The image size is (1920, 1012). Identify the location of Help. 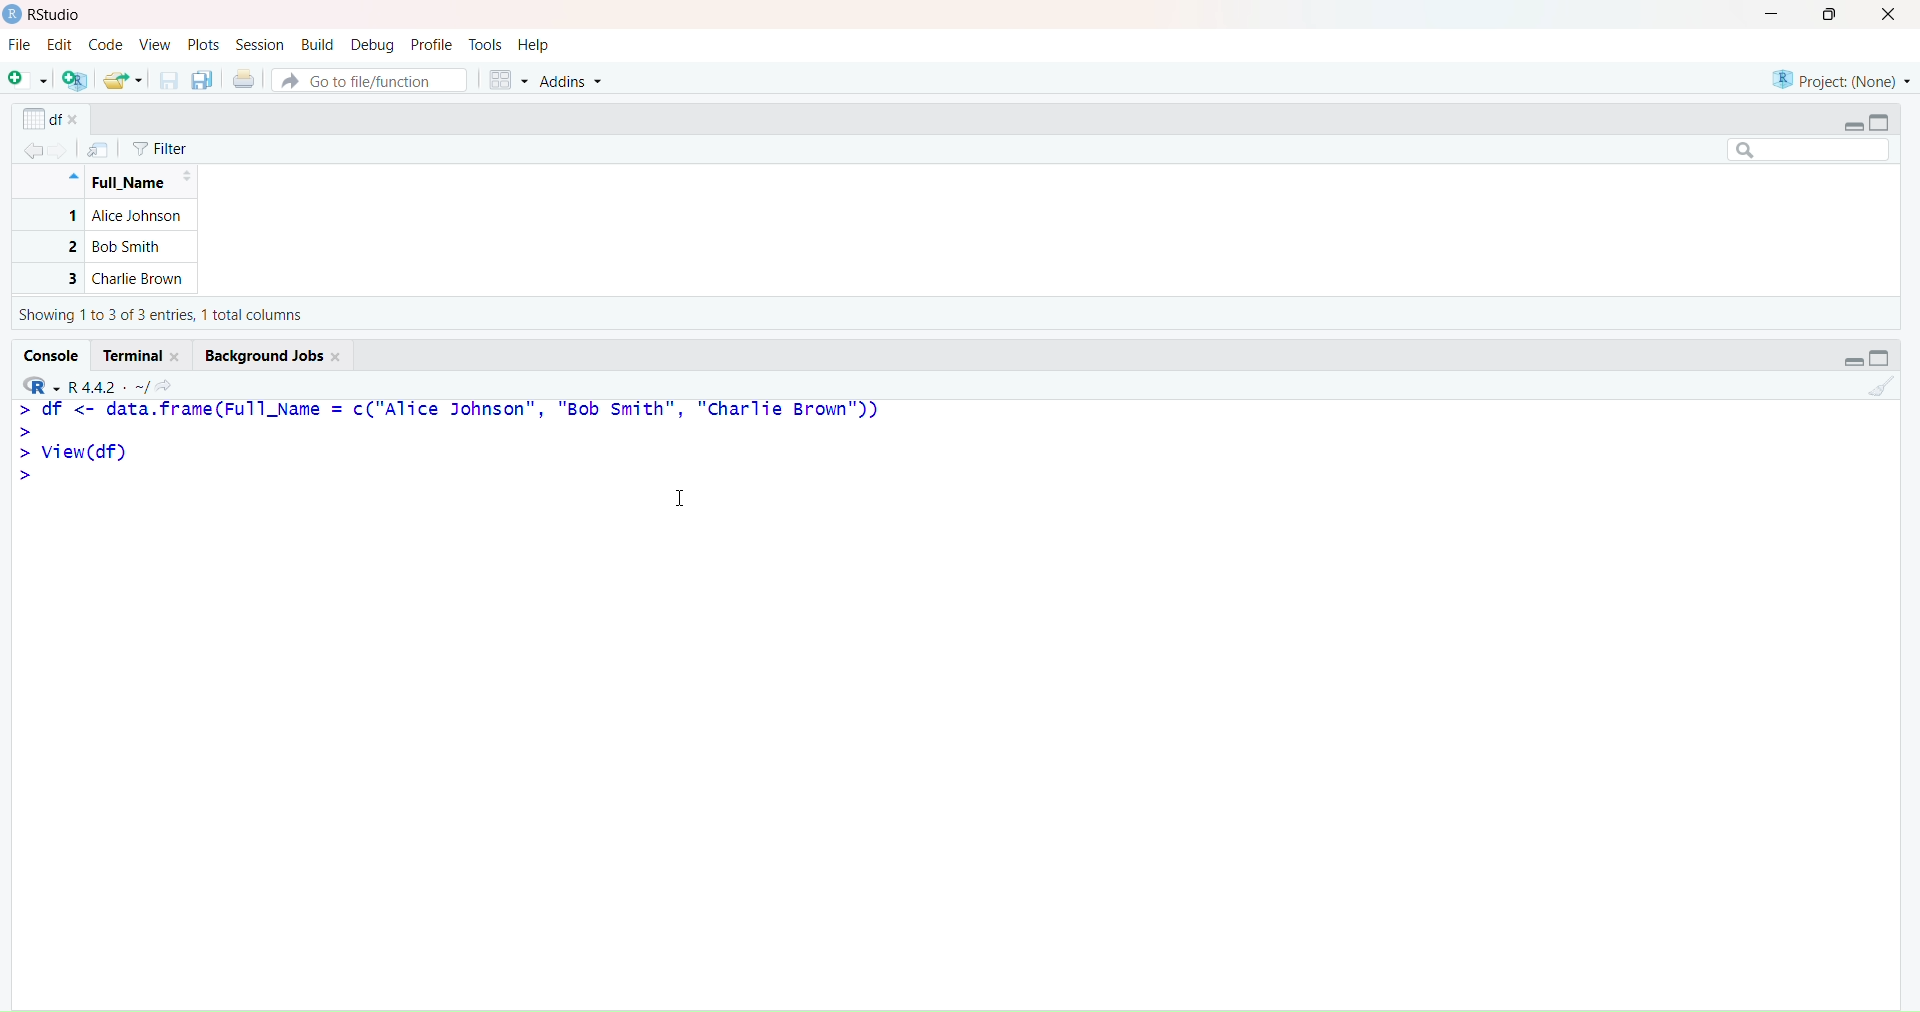
(534, 43).